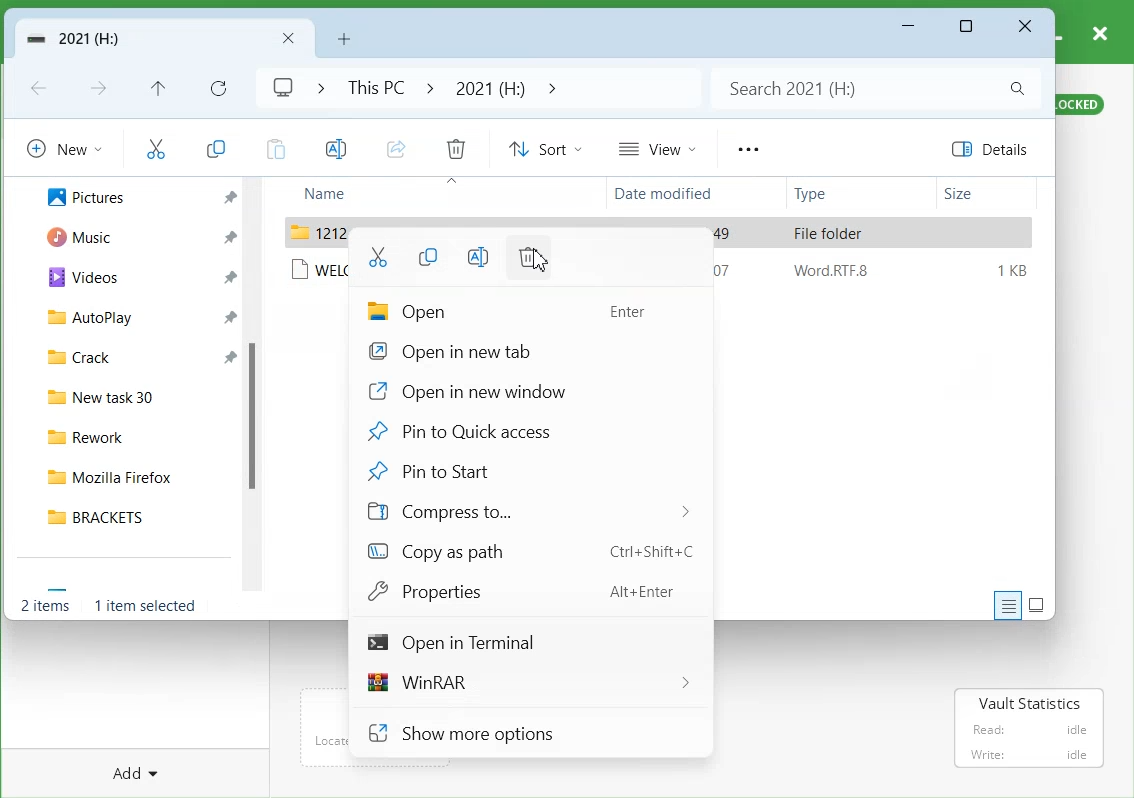 Image resolution: width=1134 pixels, height=798 pixels. Describe the element at coordinates (163, 39) in the screenshot. I see `Vault Folder` at that location.